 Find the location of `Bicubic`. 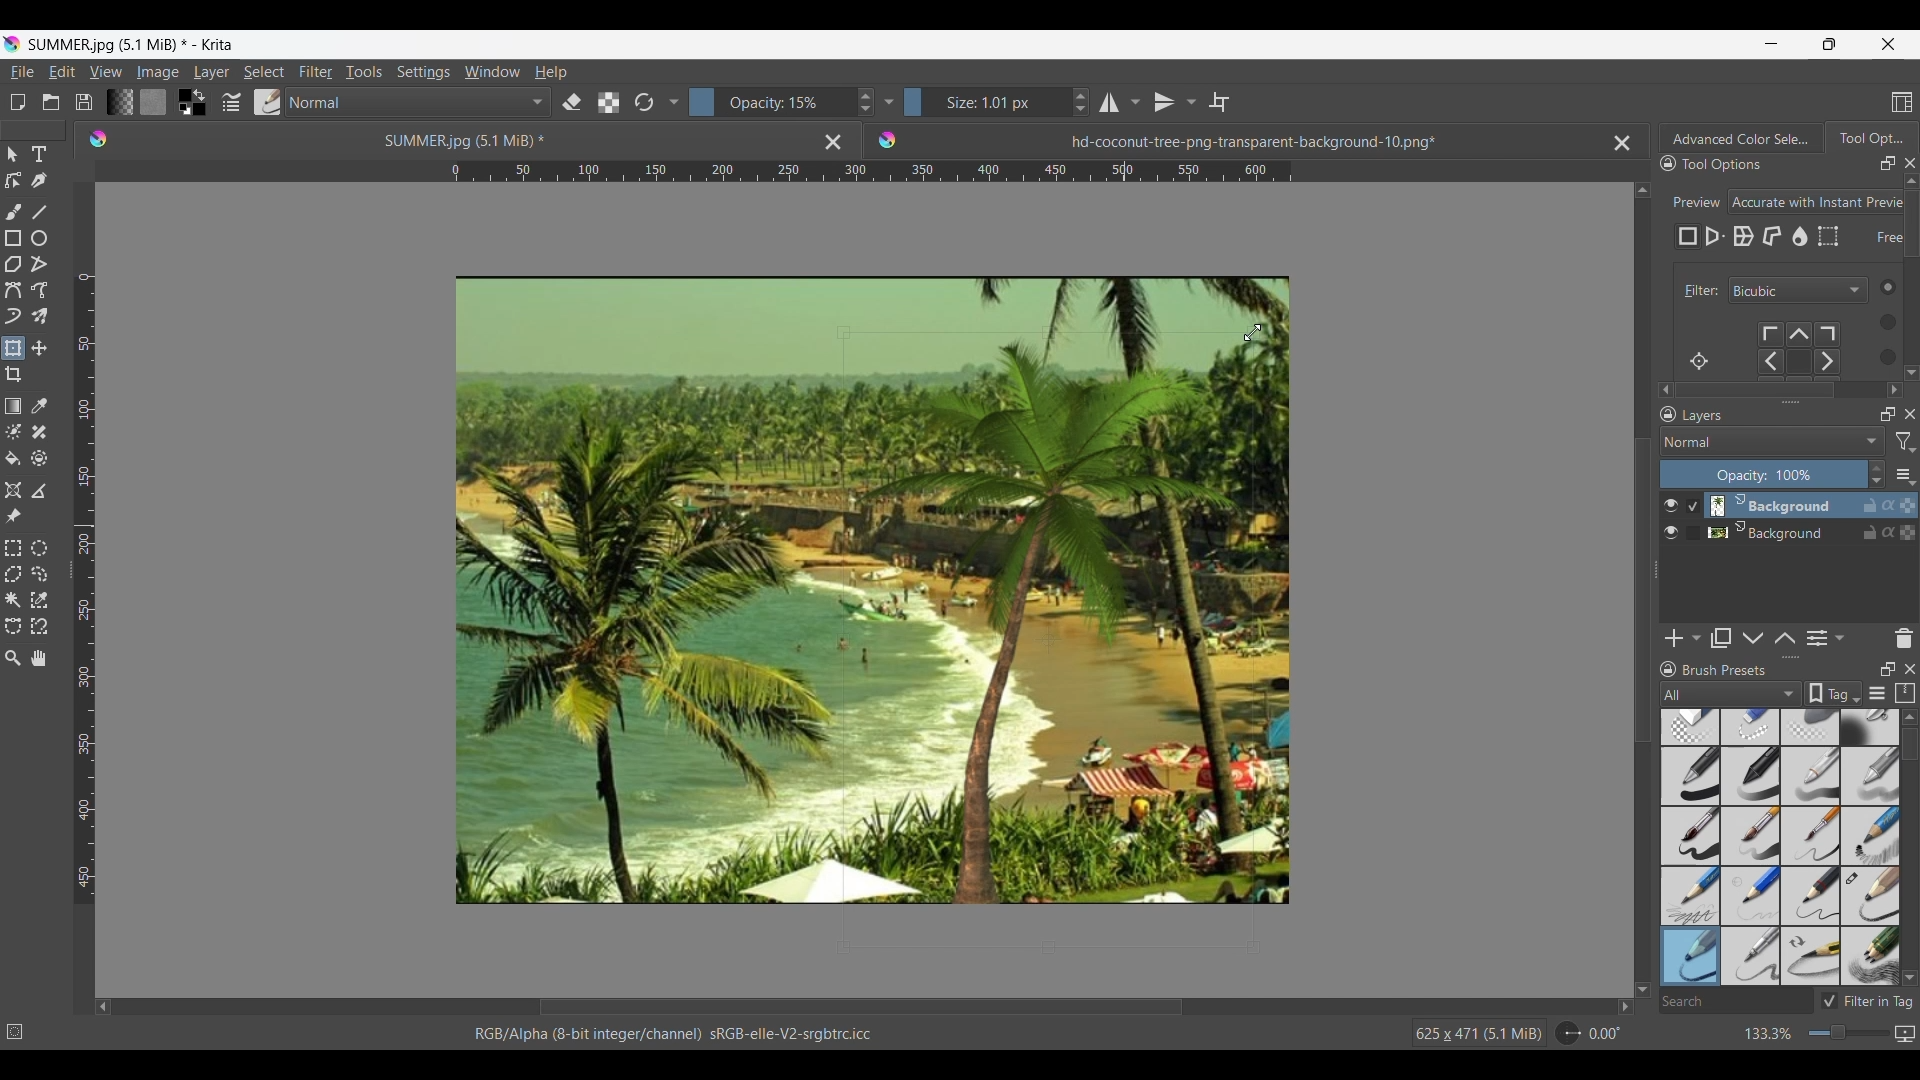

Bicubic is located at coordinates (1798, 291).